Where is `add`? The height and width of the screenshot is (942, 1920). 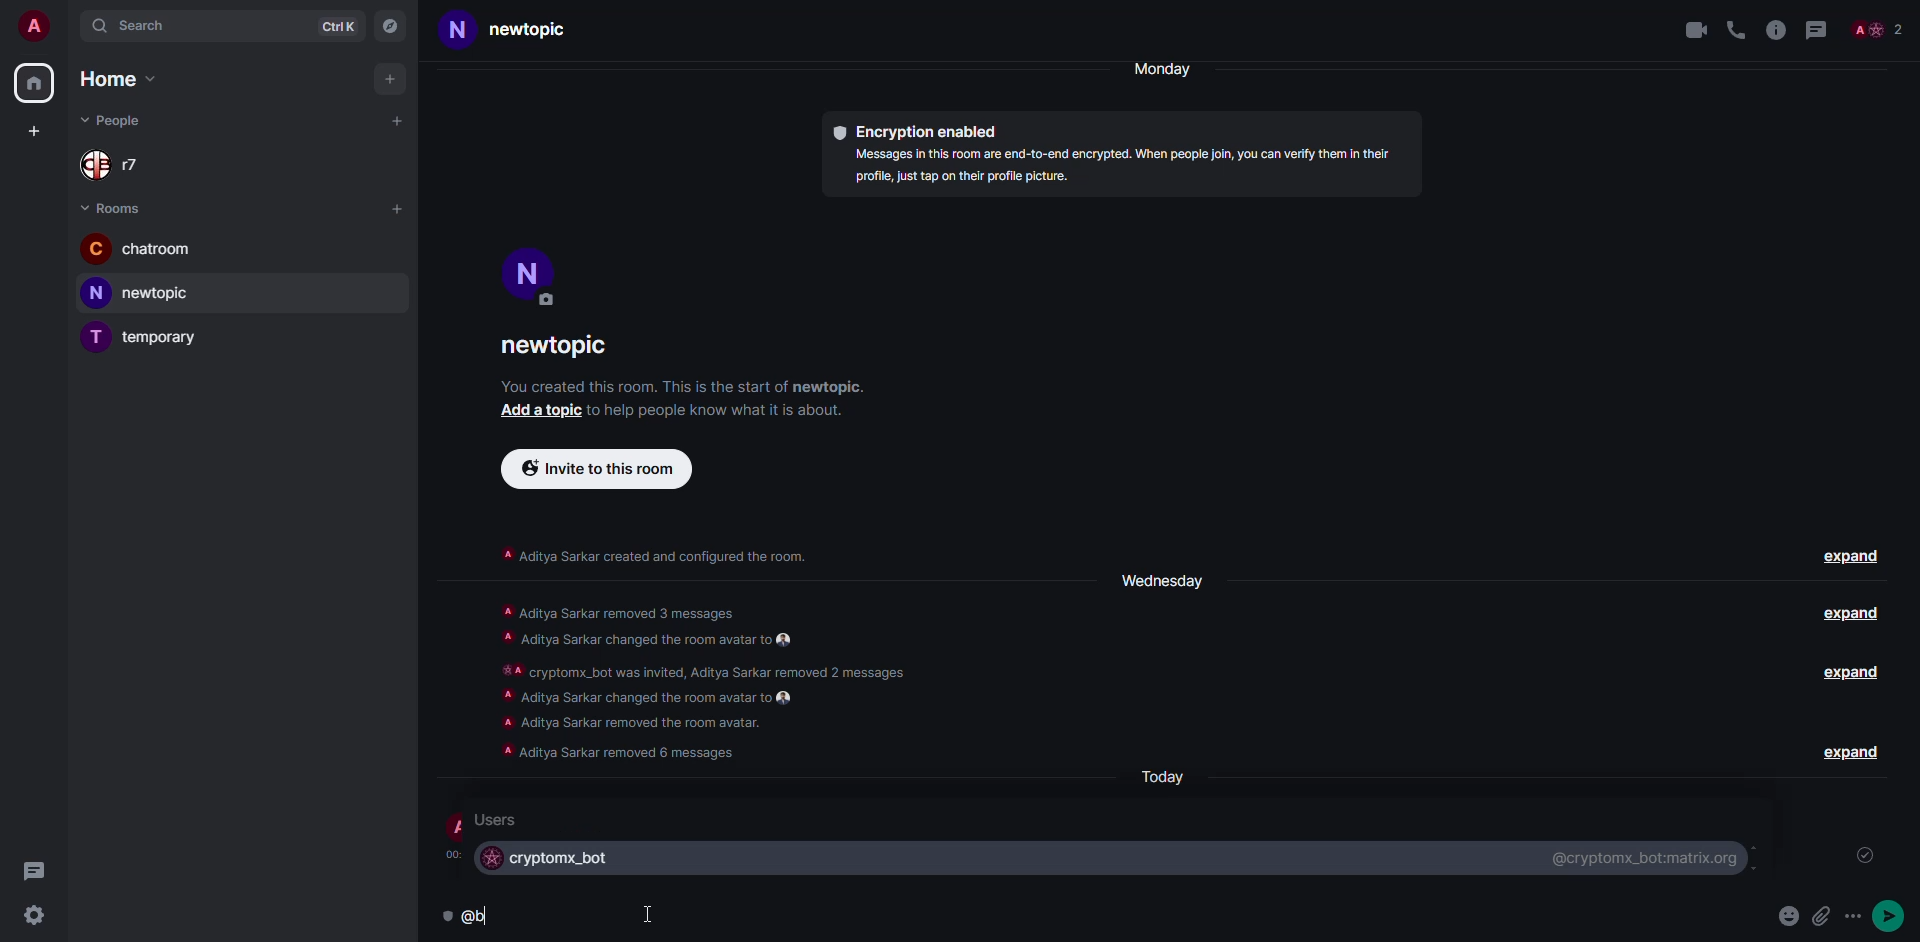
add is located at coordinates (536, 410).